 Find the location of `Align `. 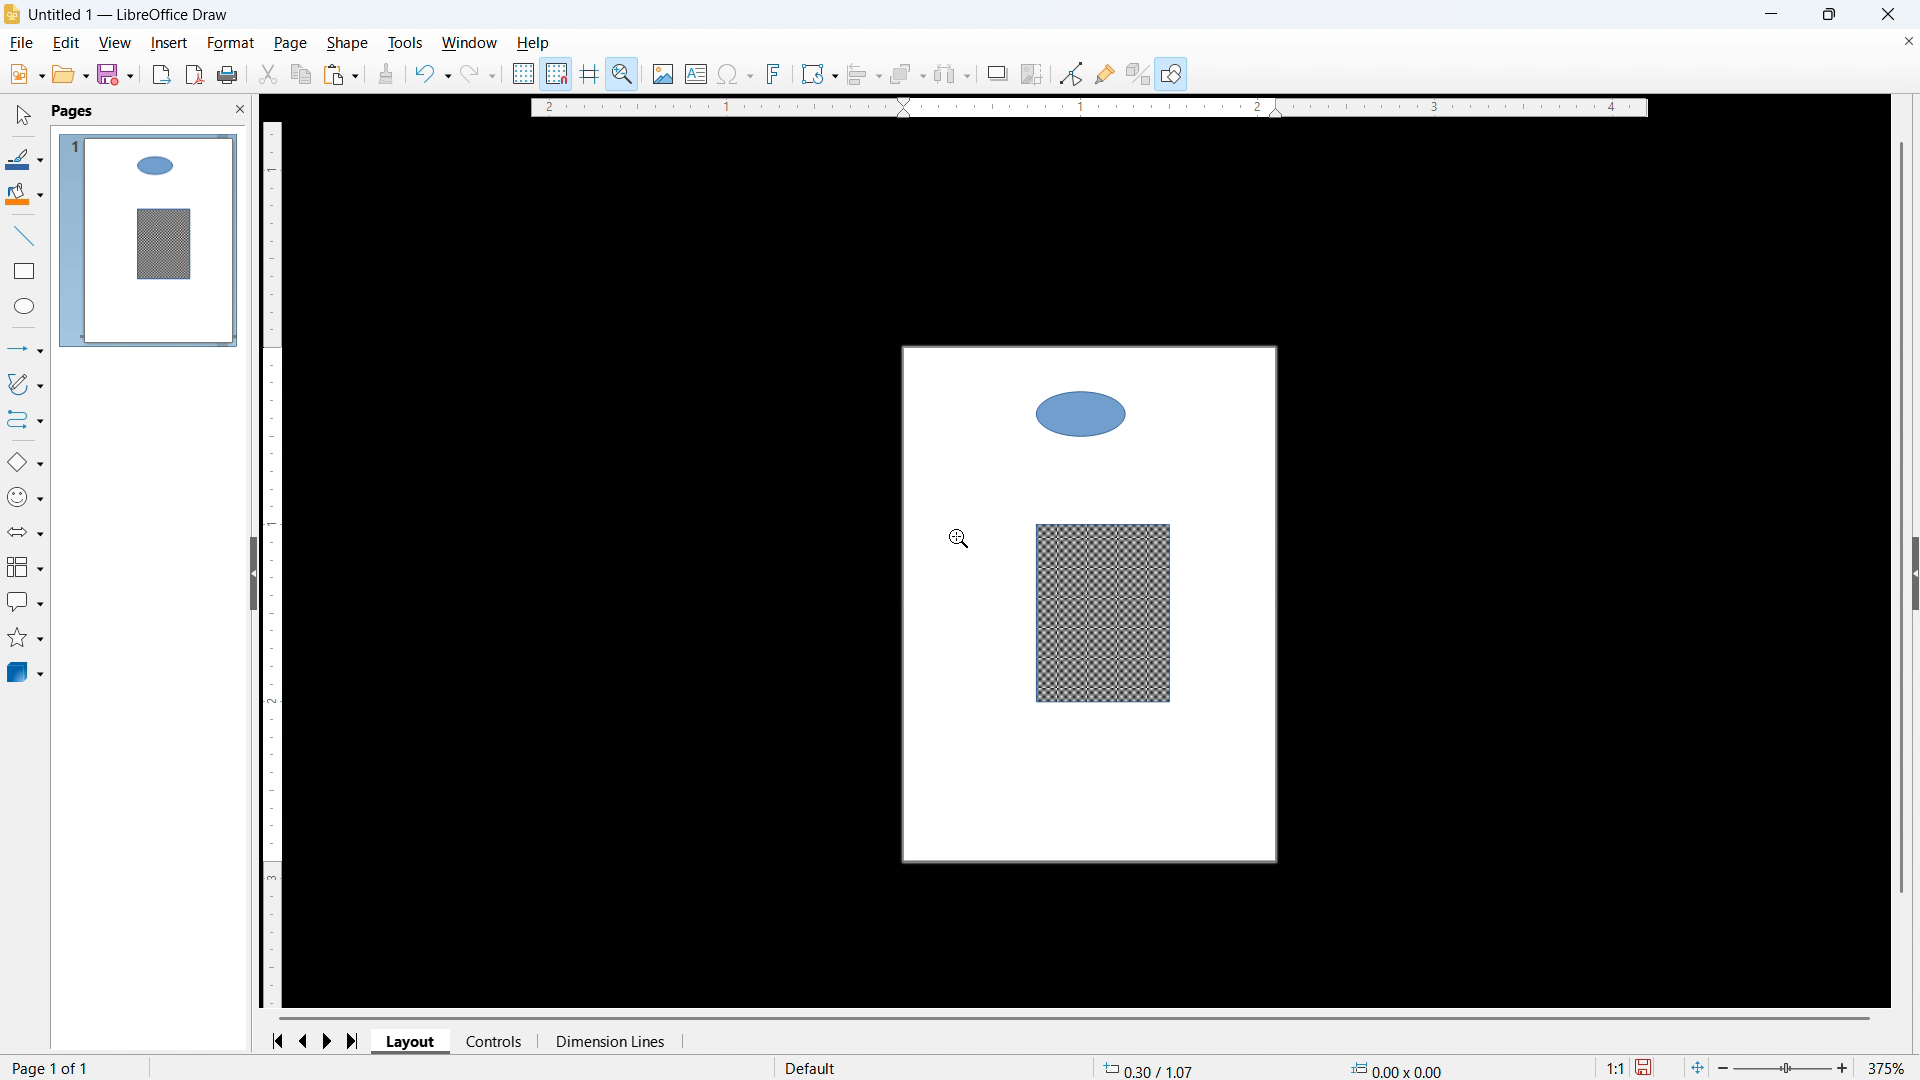

Align  is located at coordinates (864, 74).